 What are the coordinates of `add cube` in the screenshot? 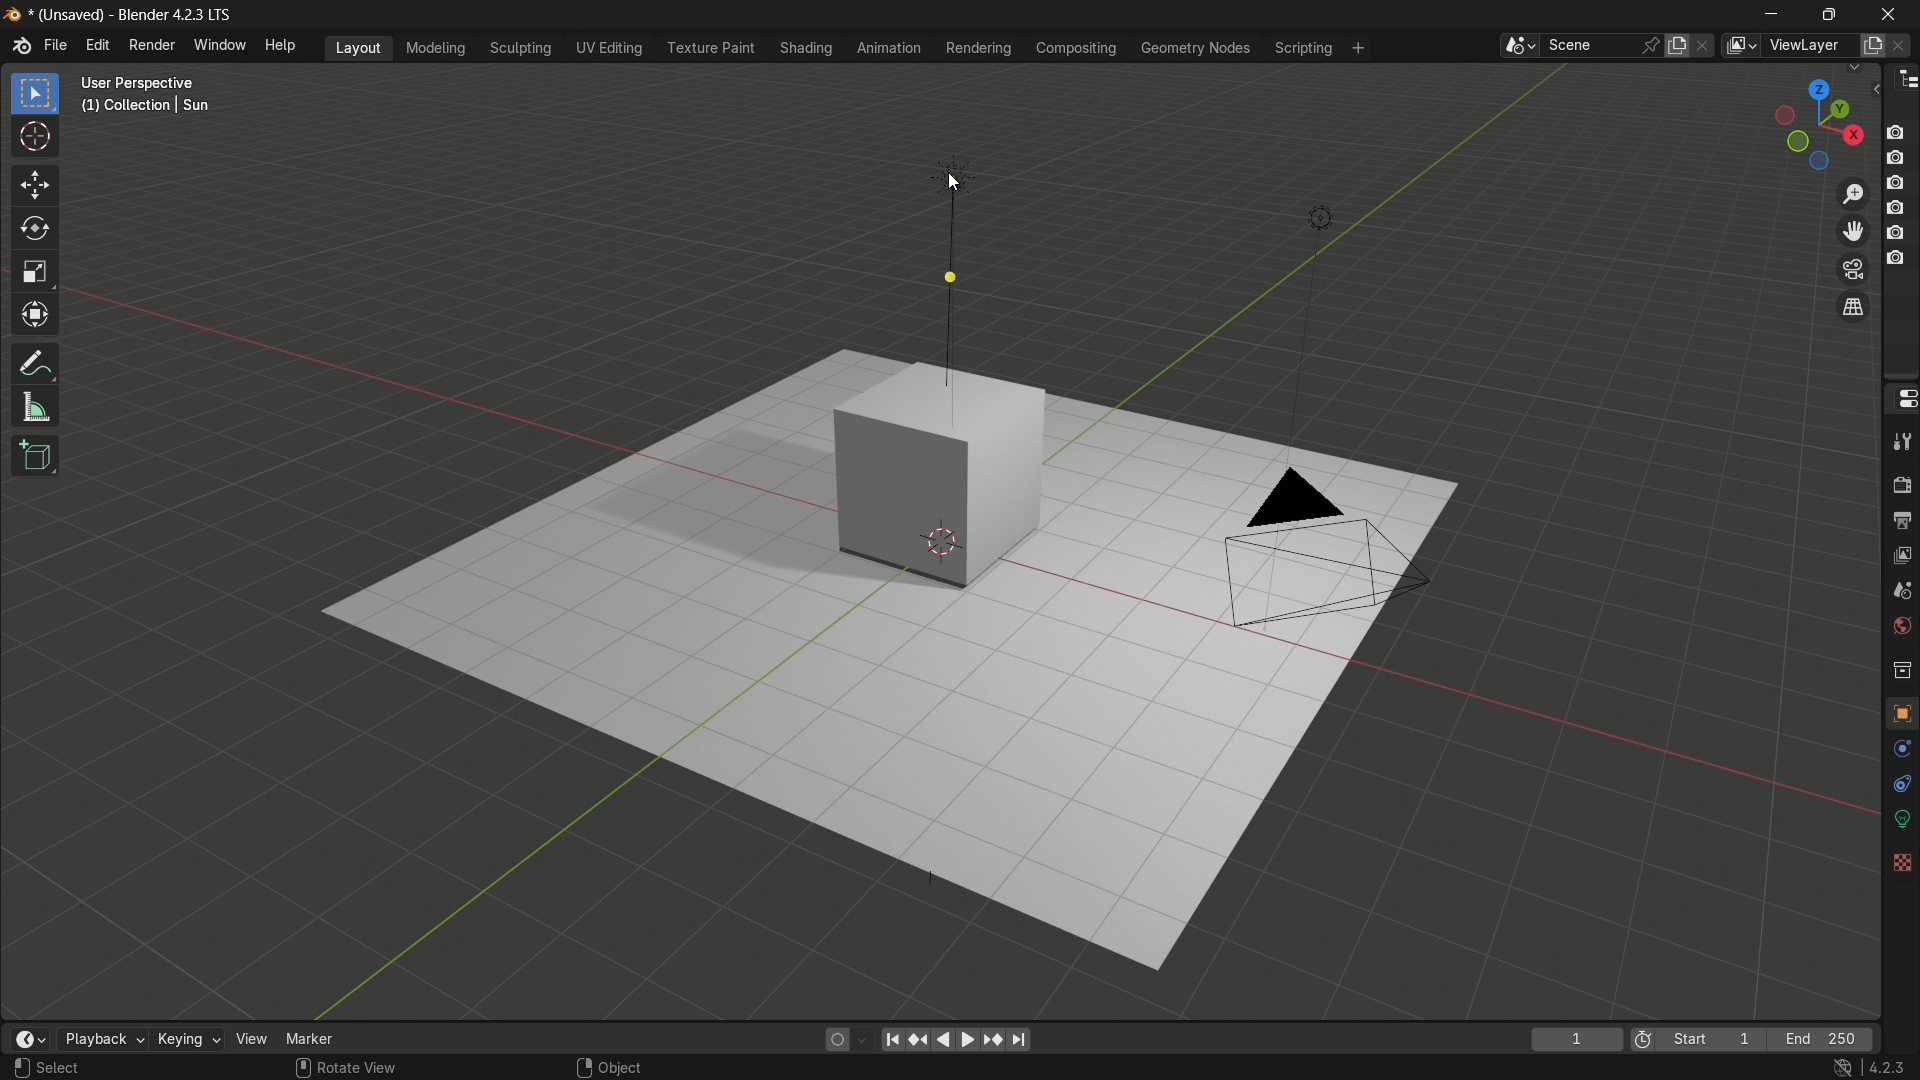 It's located at (38, 456).